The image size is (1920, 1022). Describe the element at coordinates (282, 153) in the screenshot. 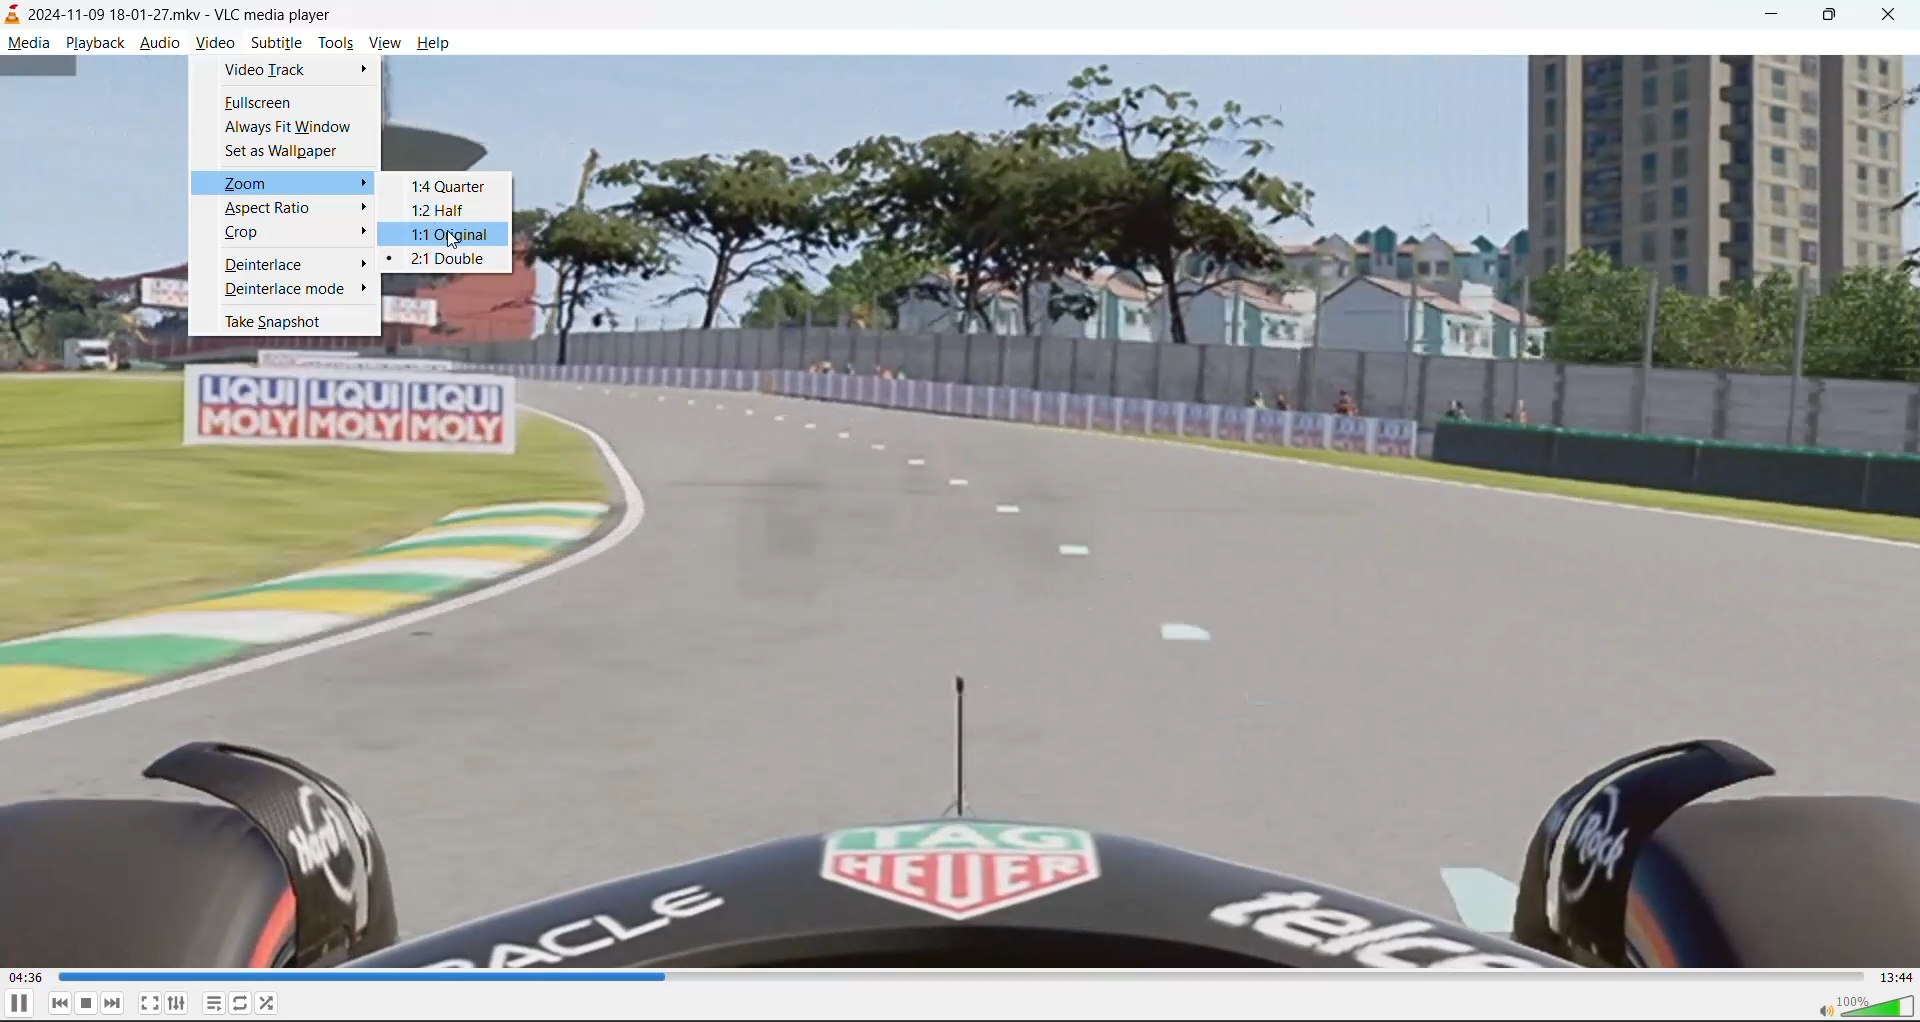

I see `set as wallpaper` at that location.